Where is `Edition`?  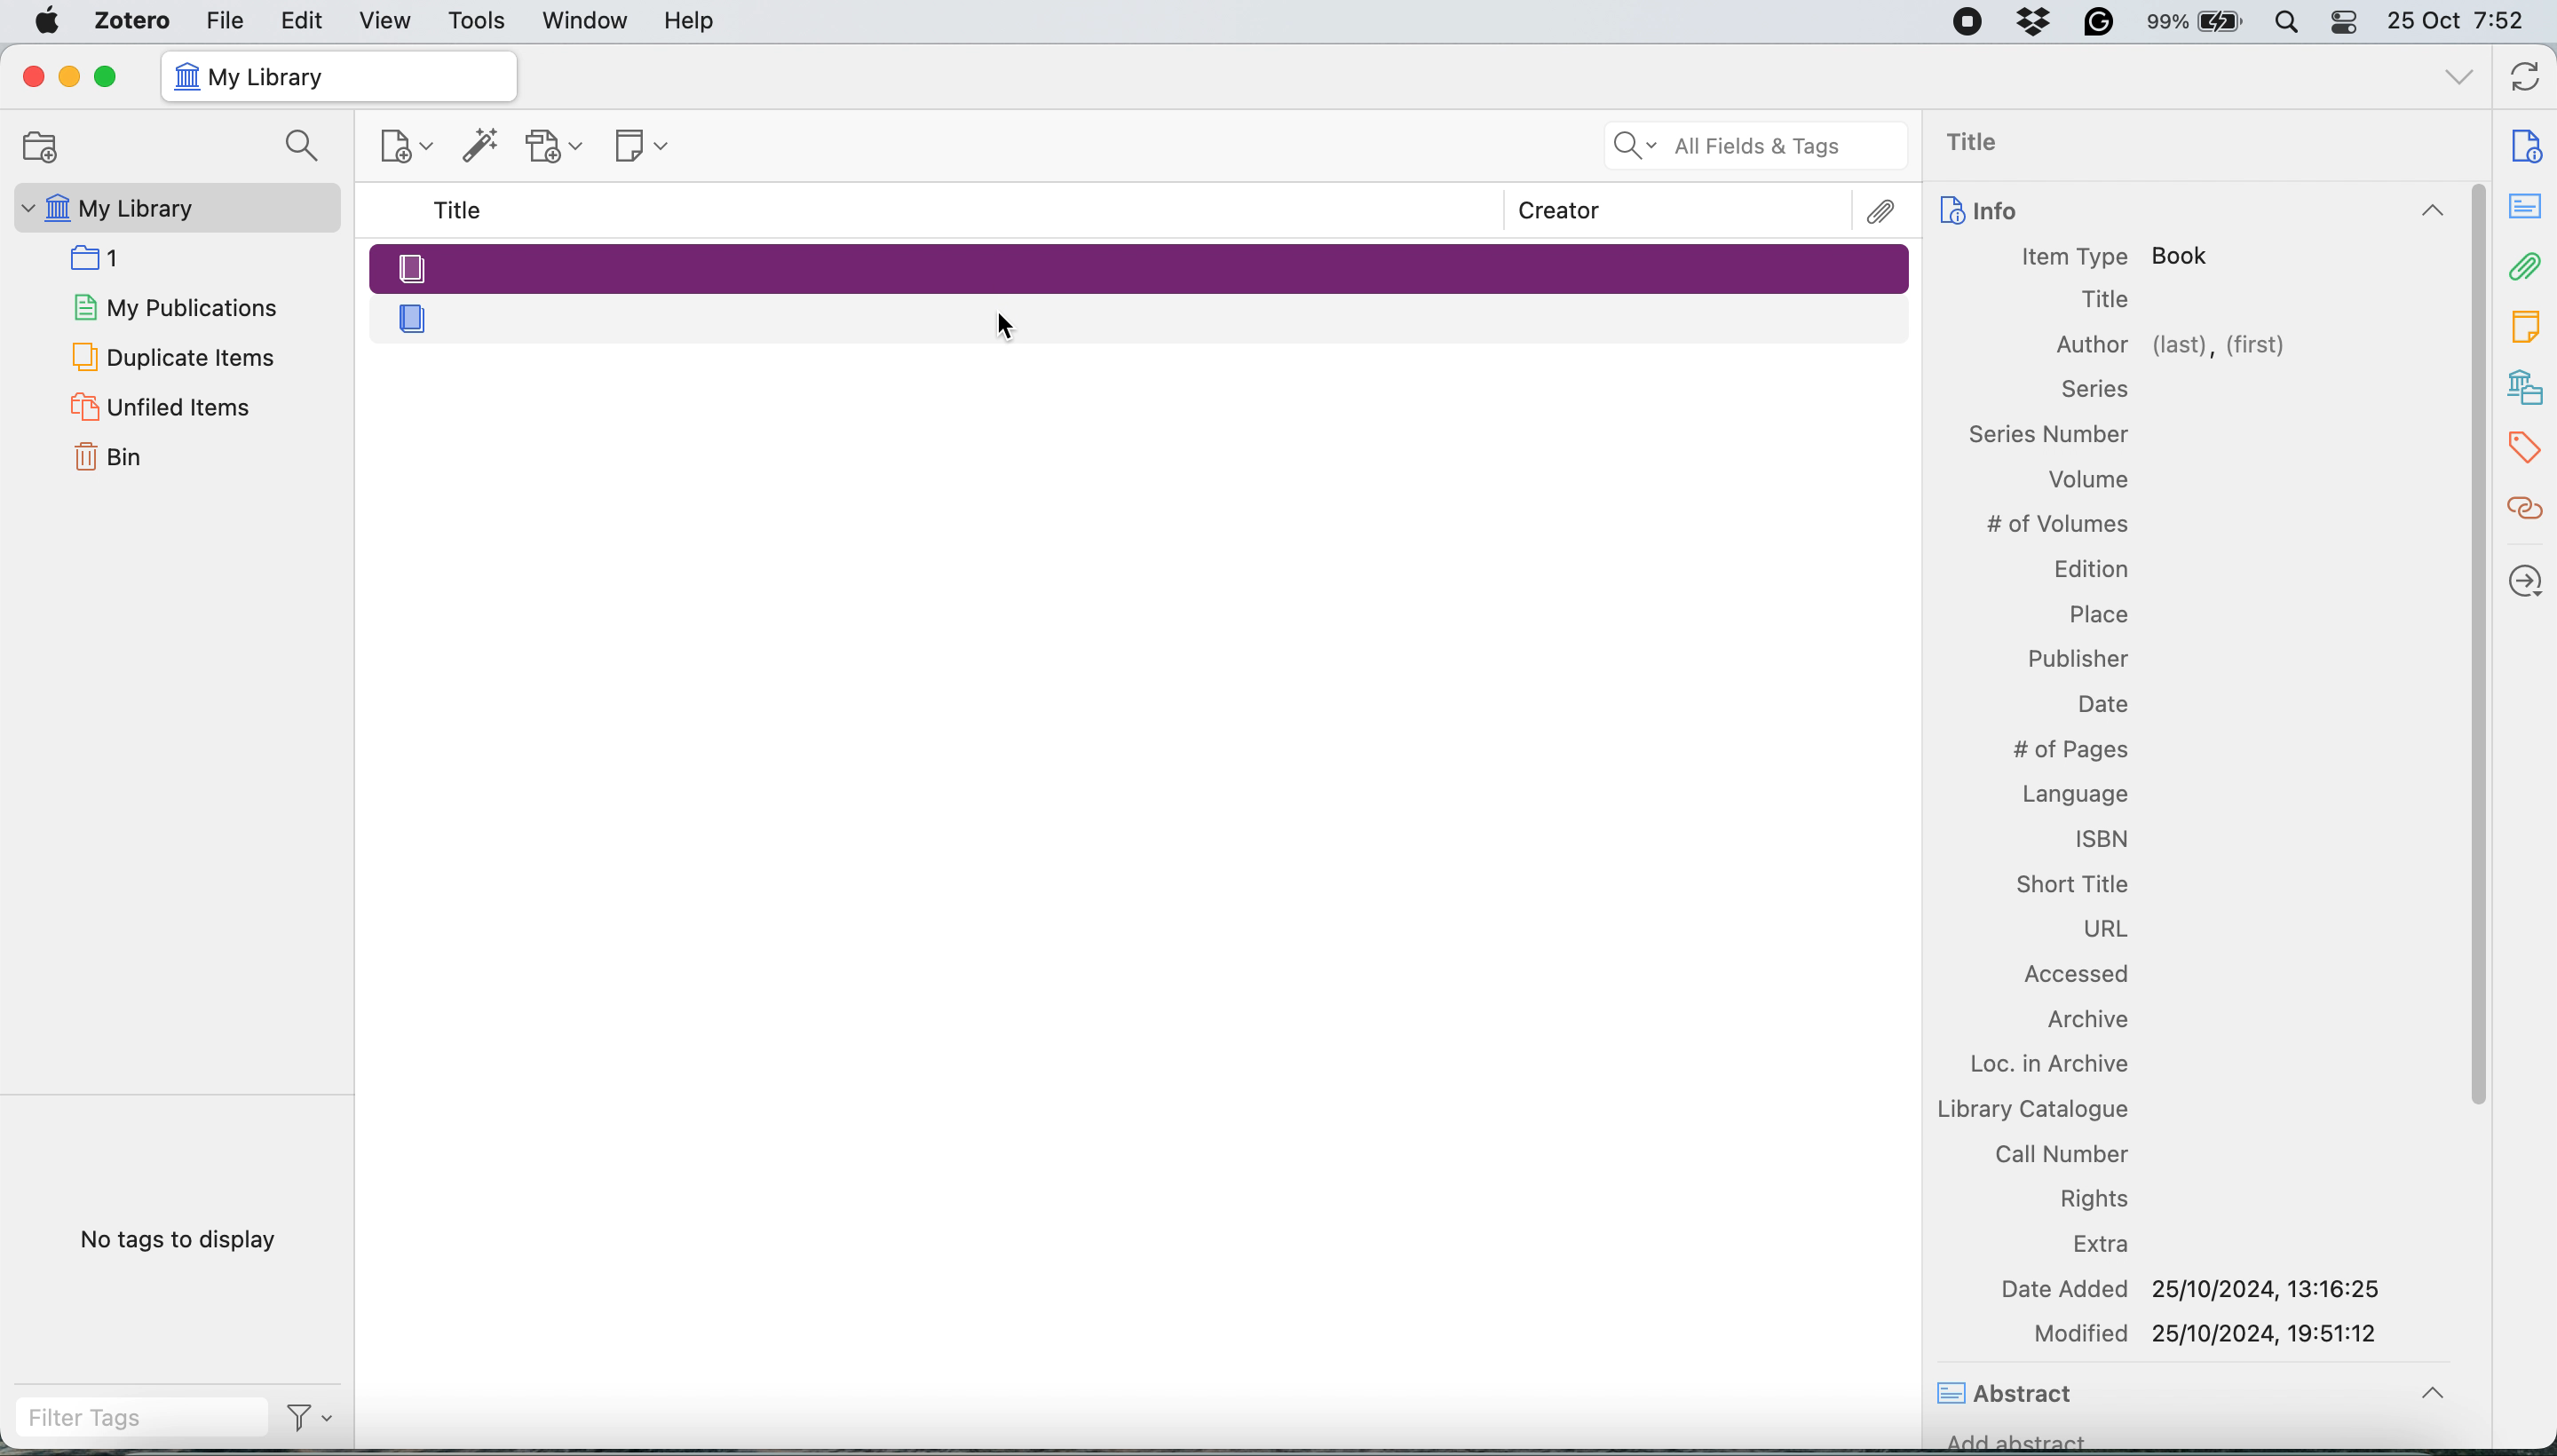 Edition is located at coordinates (2089, 567).